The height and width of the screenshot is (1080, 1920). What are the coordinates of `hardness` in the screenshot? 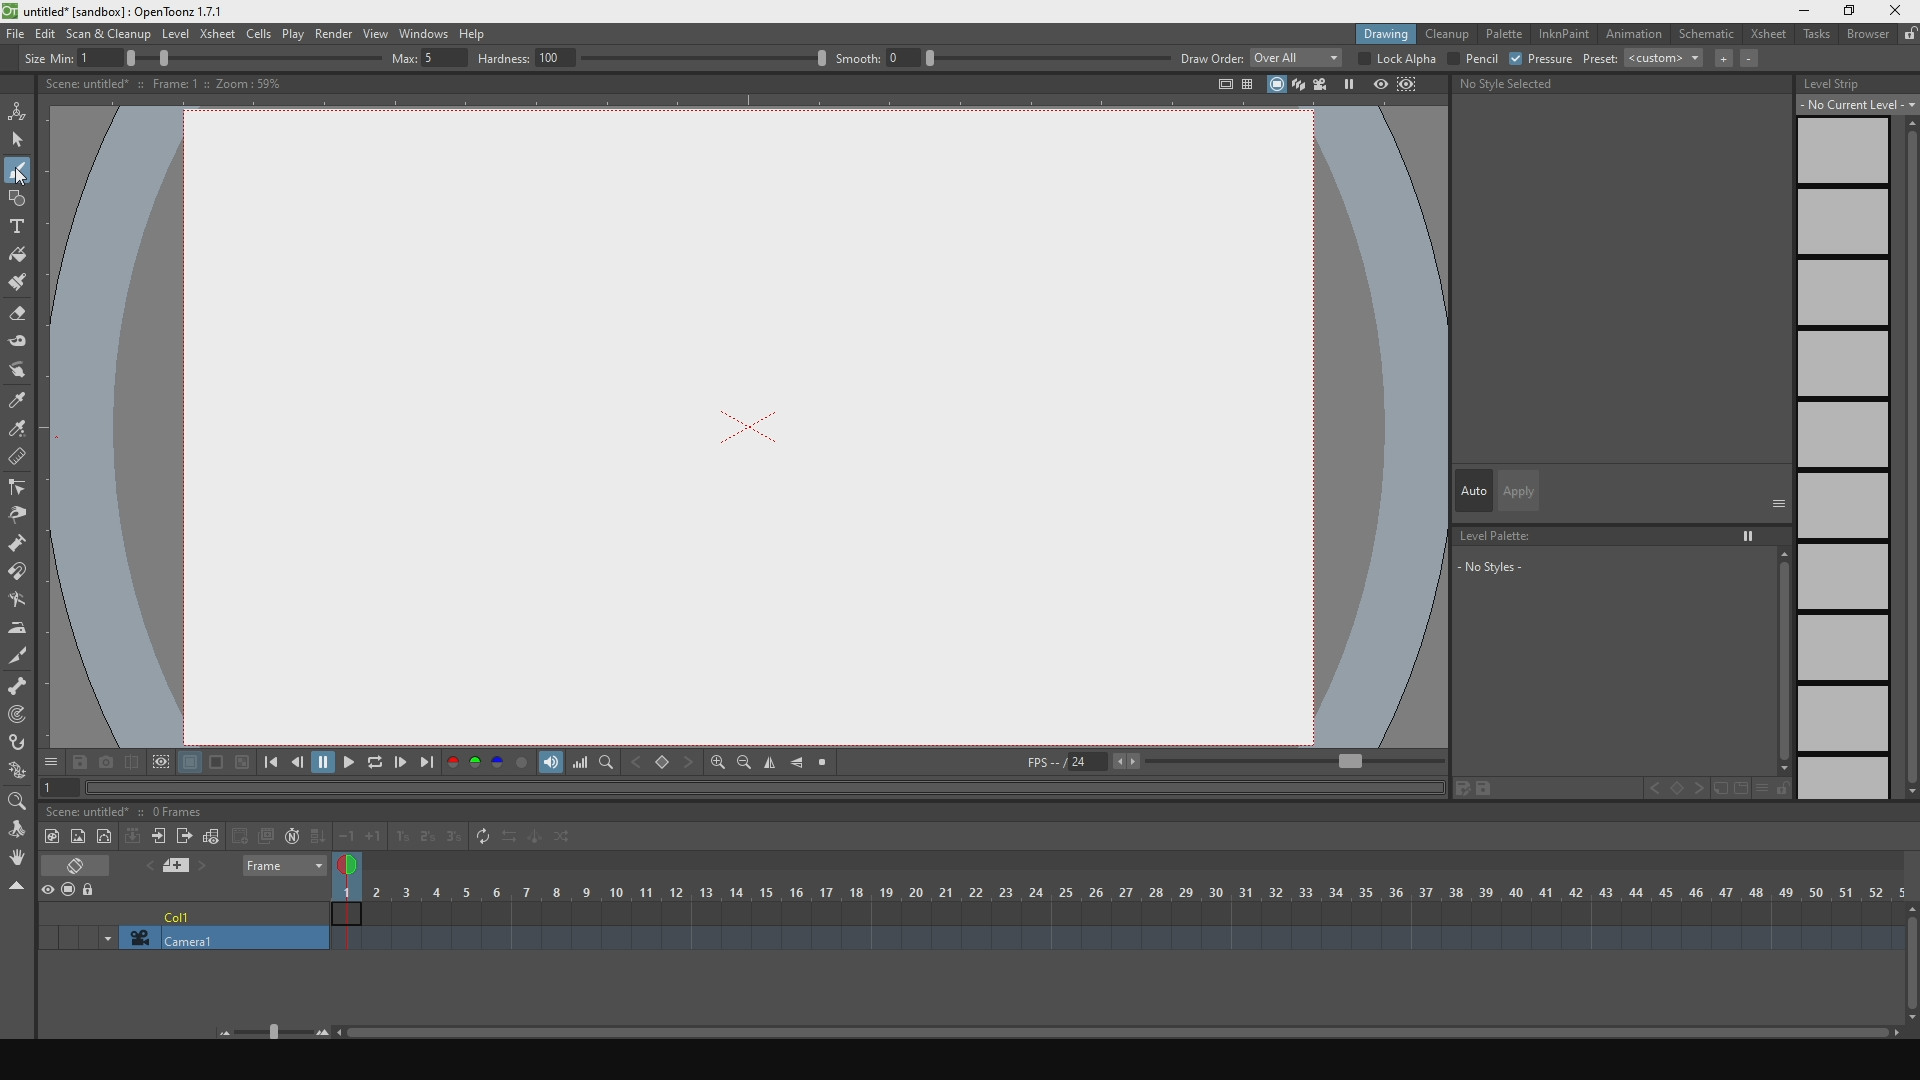 It's located at (648, 58).